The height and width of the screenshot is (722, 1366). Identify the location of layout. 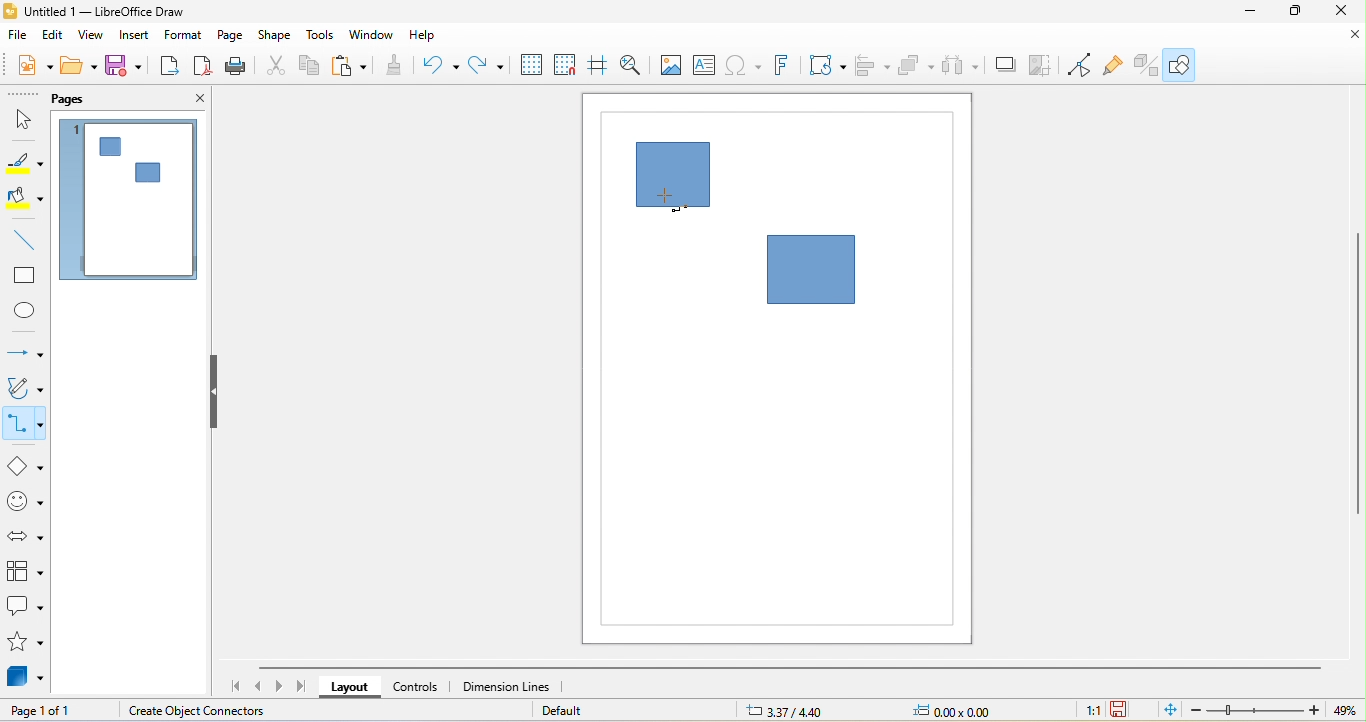
(356, 688).